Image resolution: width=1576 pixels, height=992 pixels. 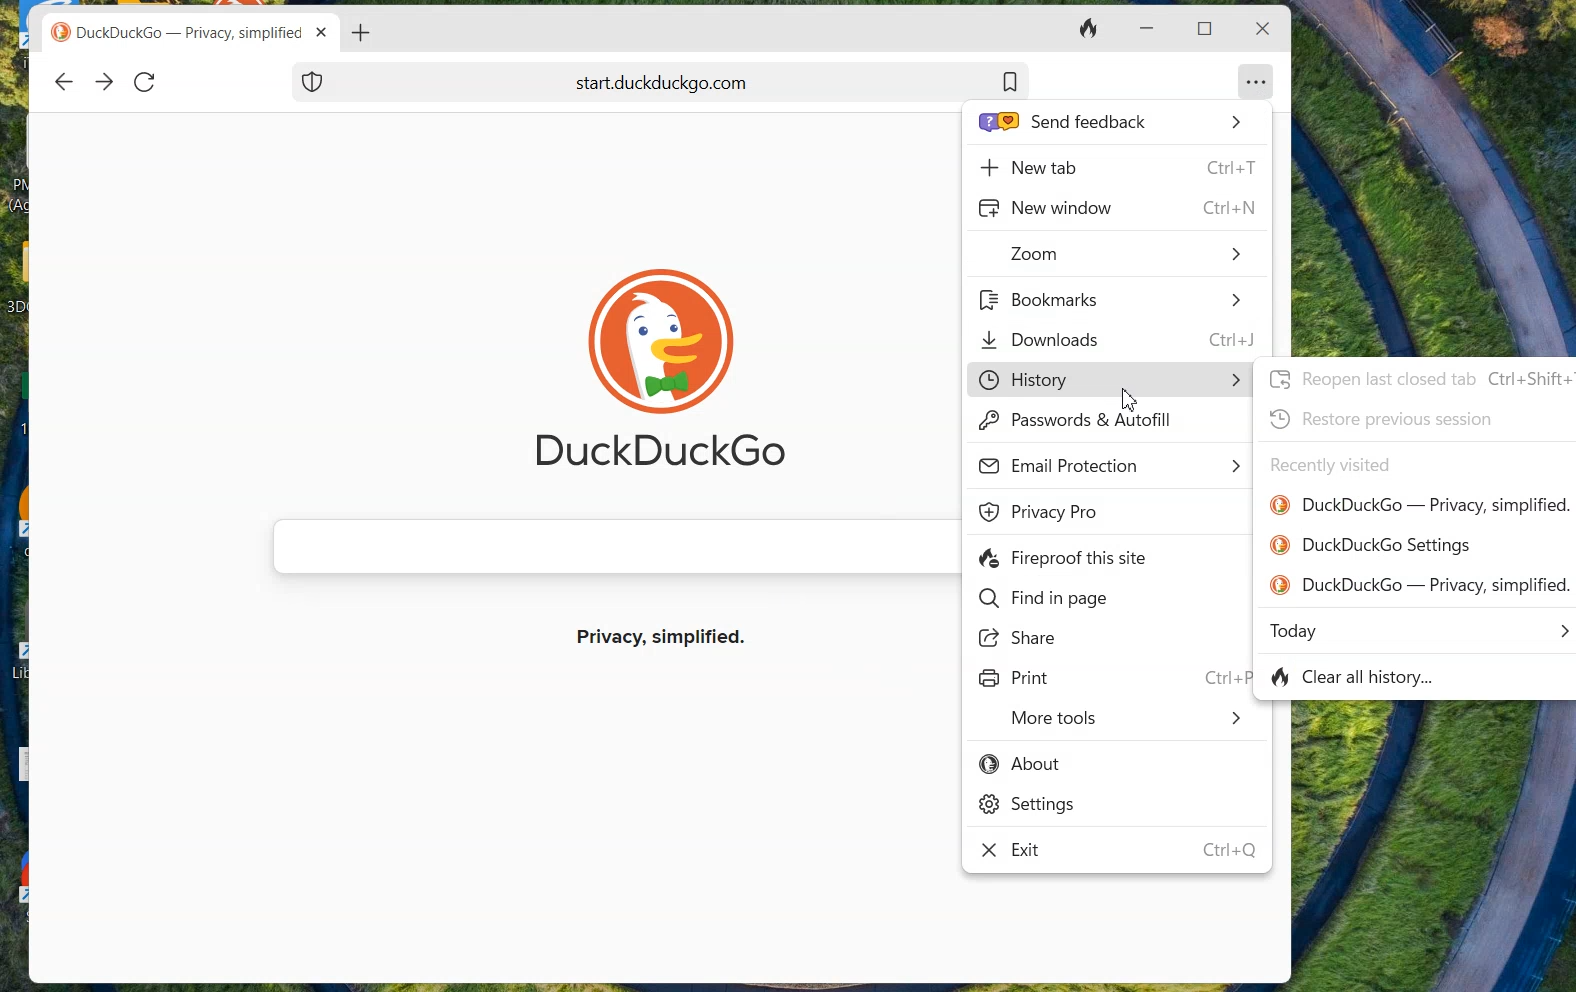 I want to click on Find in page, so click(x=1043, y=600).